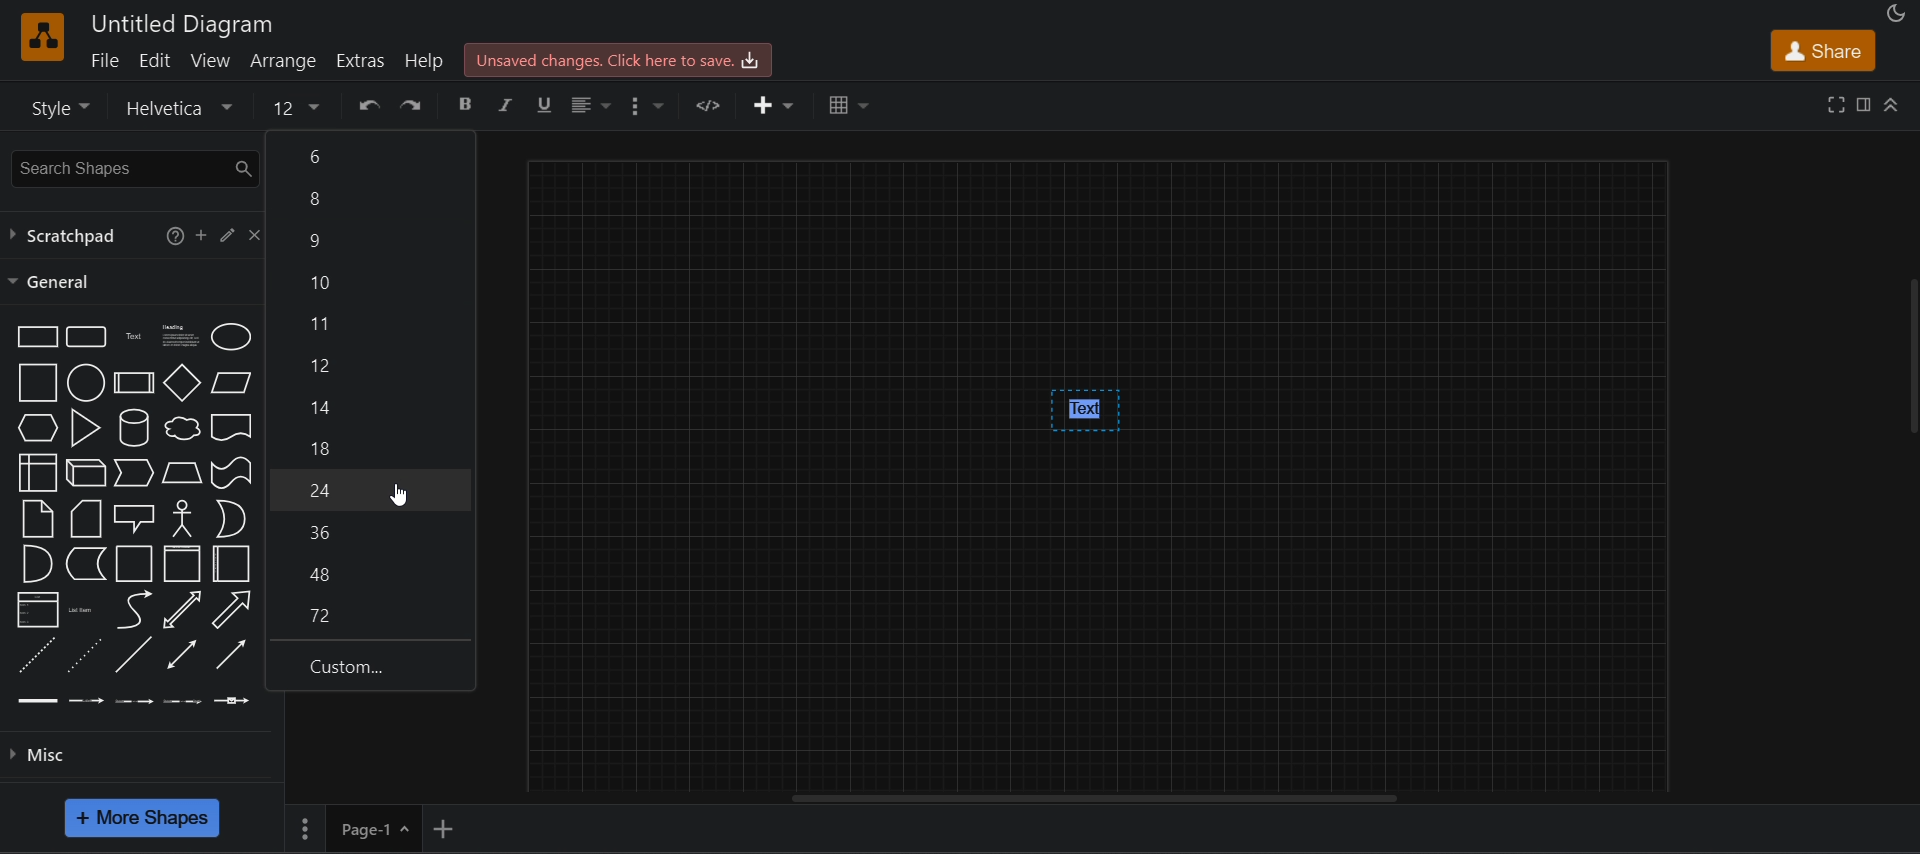  Describe the element at coordinates (1086, 411) in the screenshot. I see `text` at that location.